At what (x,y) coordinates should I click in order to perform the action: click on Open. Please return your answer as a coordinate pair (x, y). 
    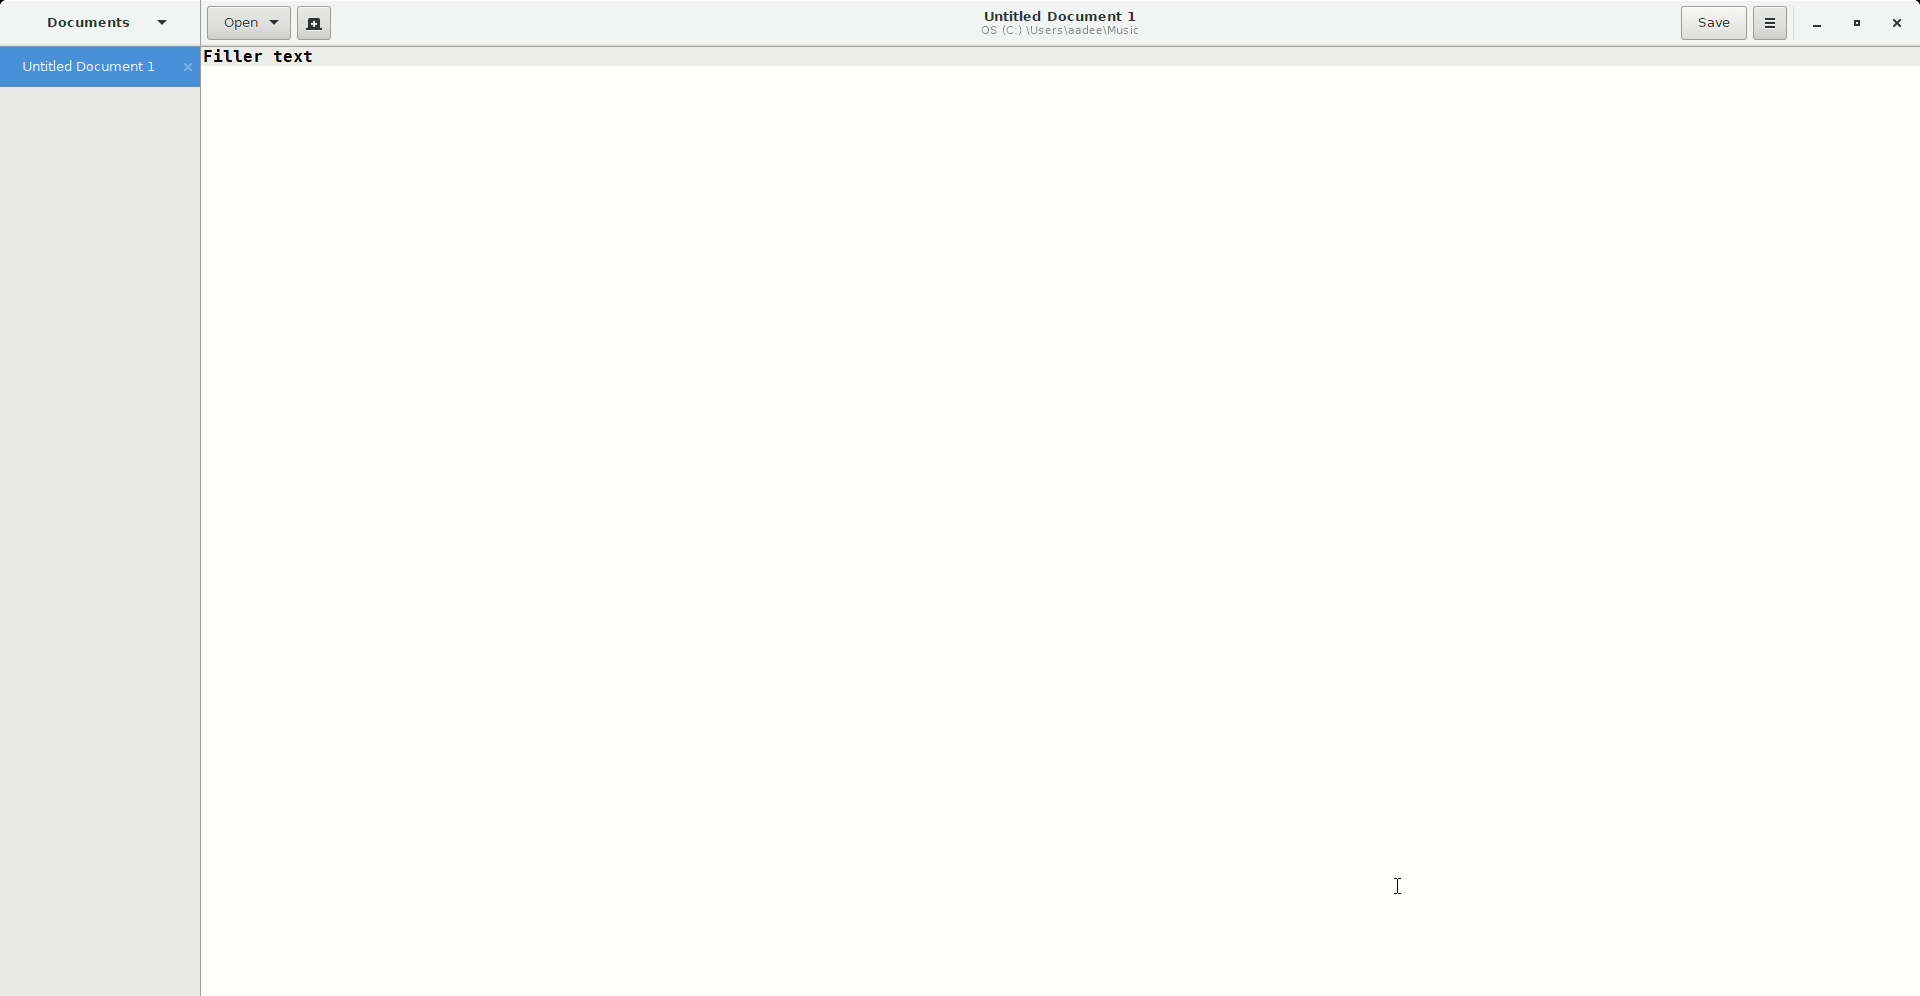
    Looking at the image, I should click on (247, 25).